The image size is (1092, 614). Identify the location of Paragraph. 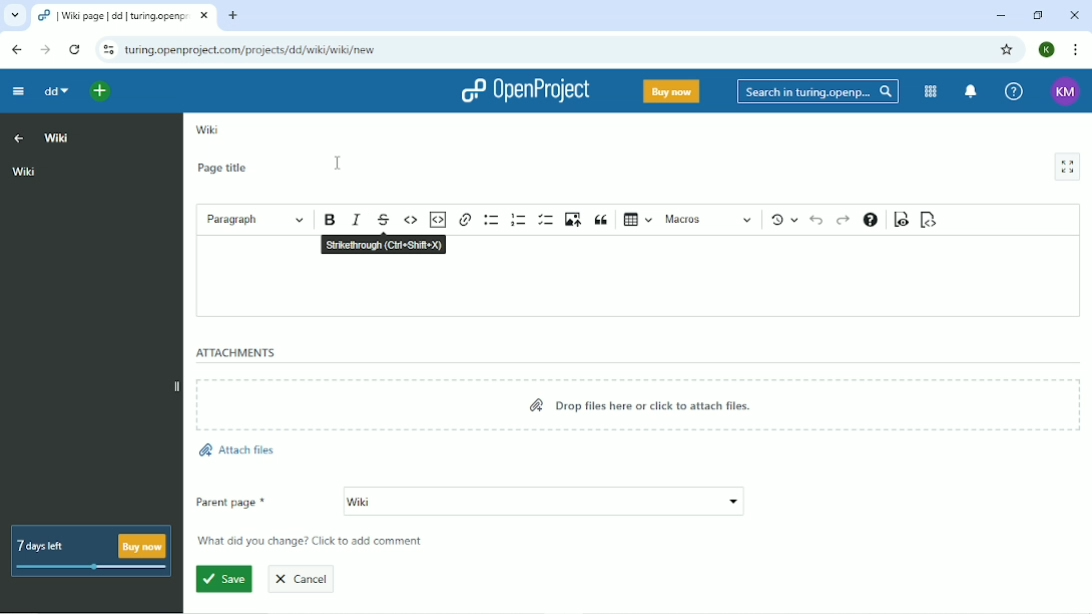
(256, 219).